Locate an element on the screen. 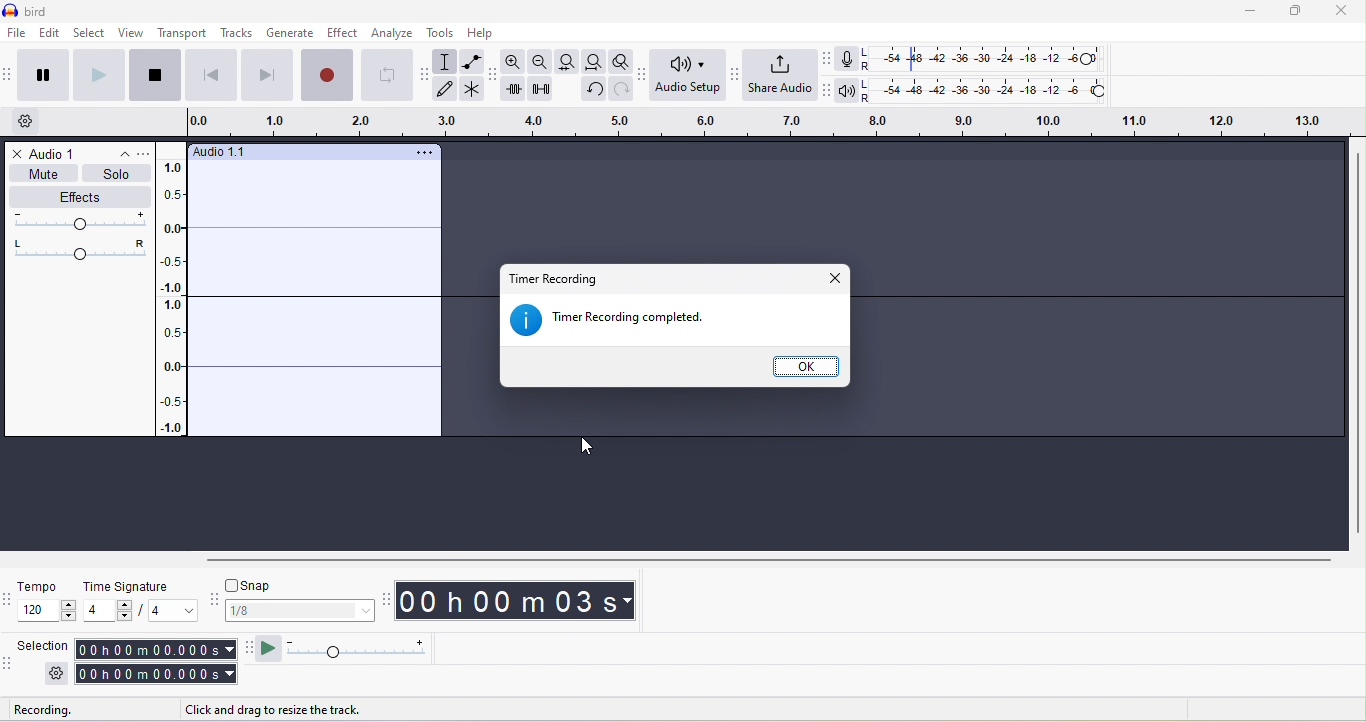 The height and width of the screenshot is (722, 1366). tempo is located at coordinates (47, 588).